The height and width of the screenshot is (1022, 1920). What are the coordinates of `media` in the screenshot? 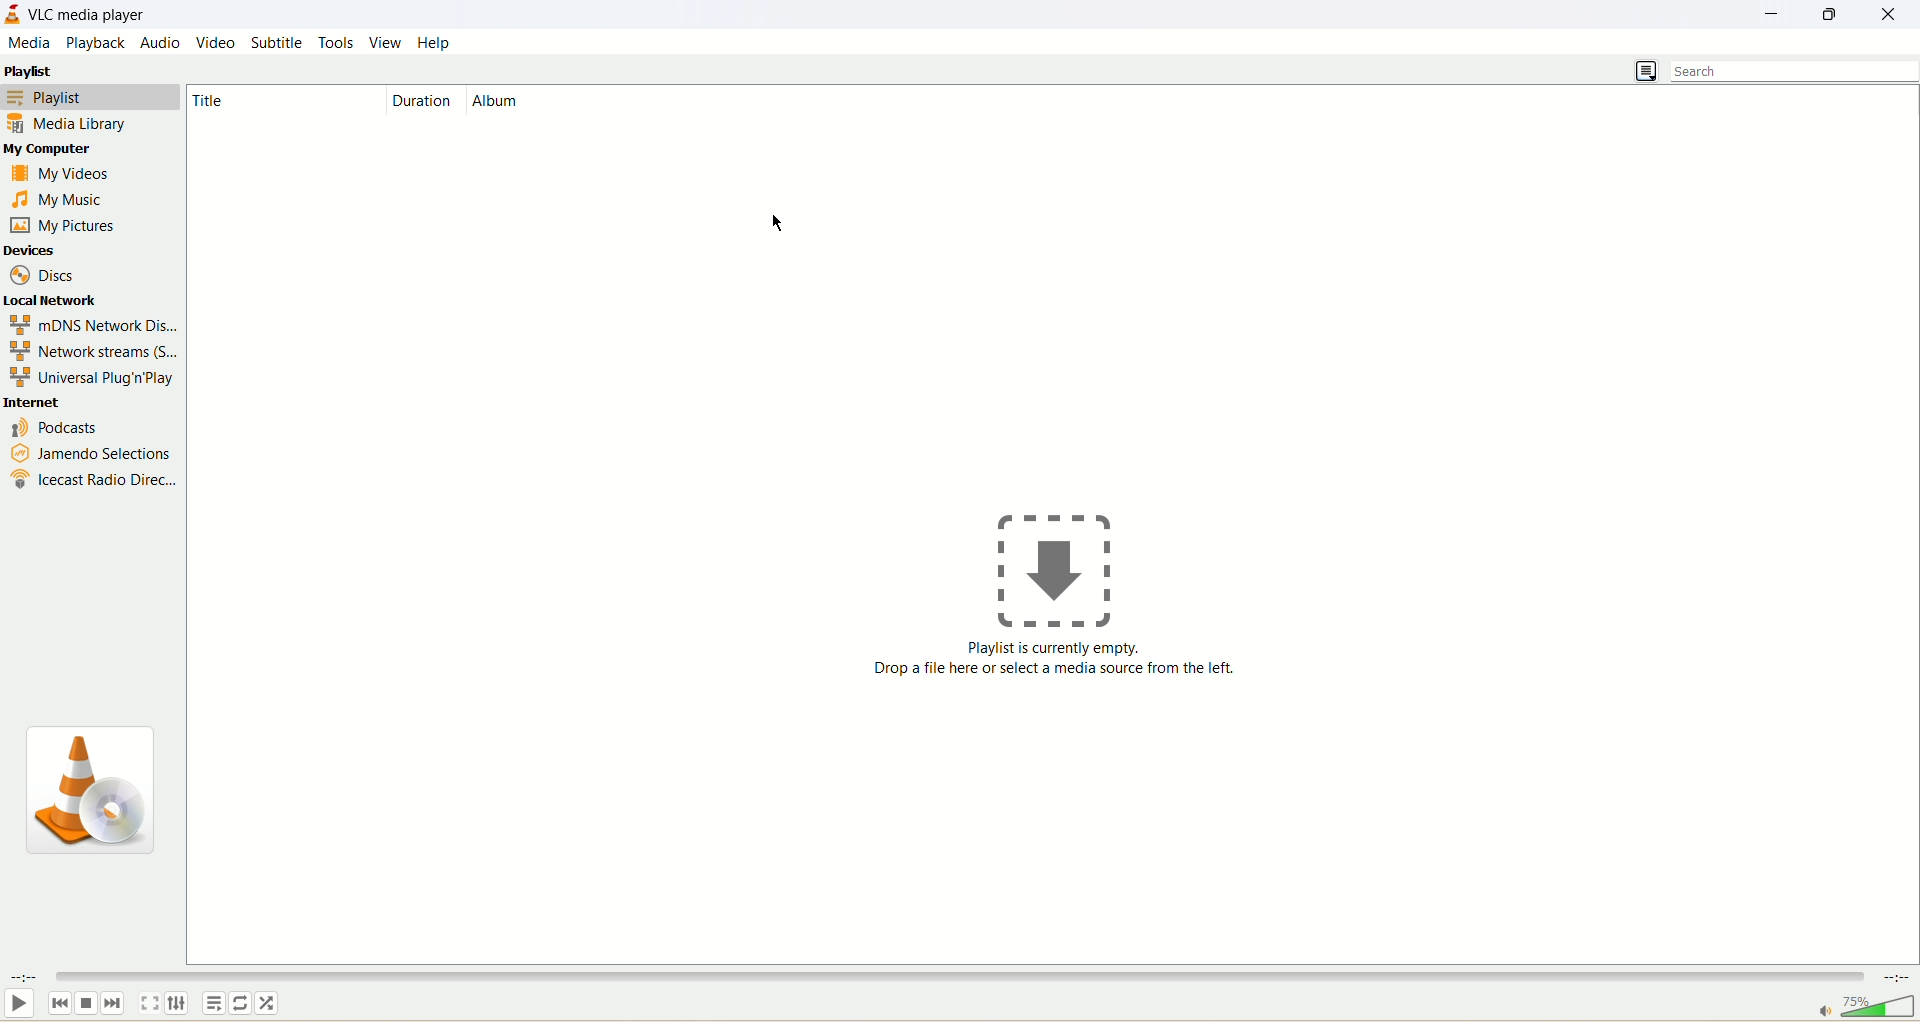 It's located at (29, 44).